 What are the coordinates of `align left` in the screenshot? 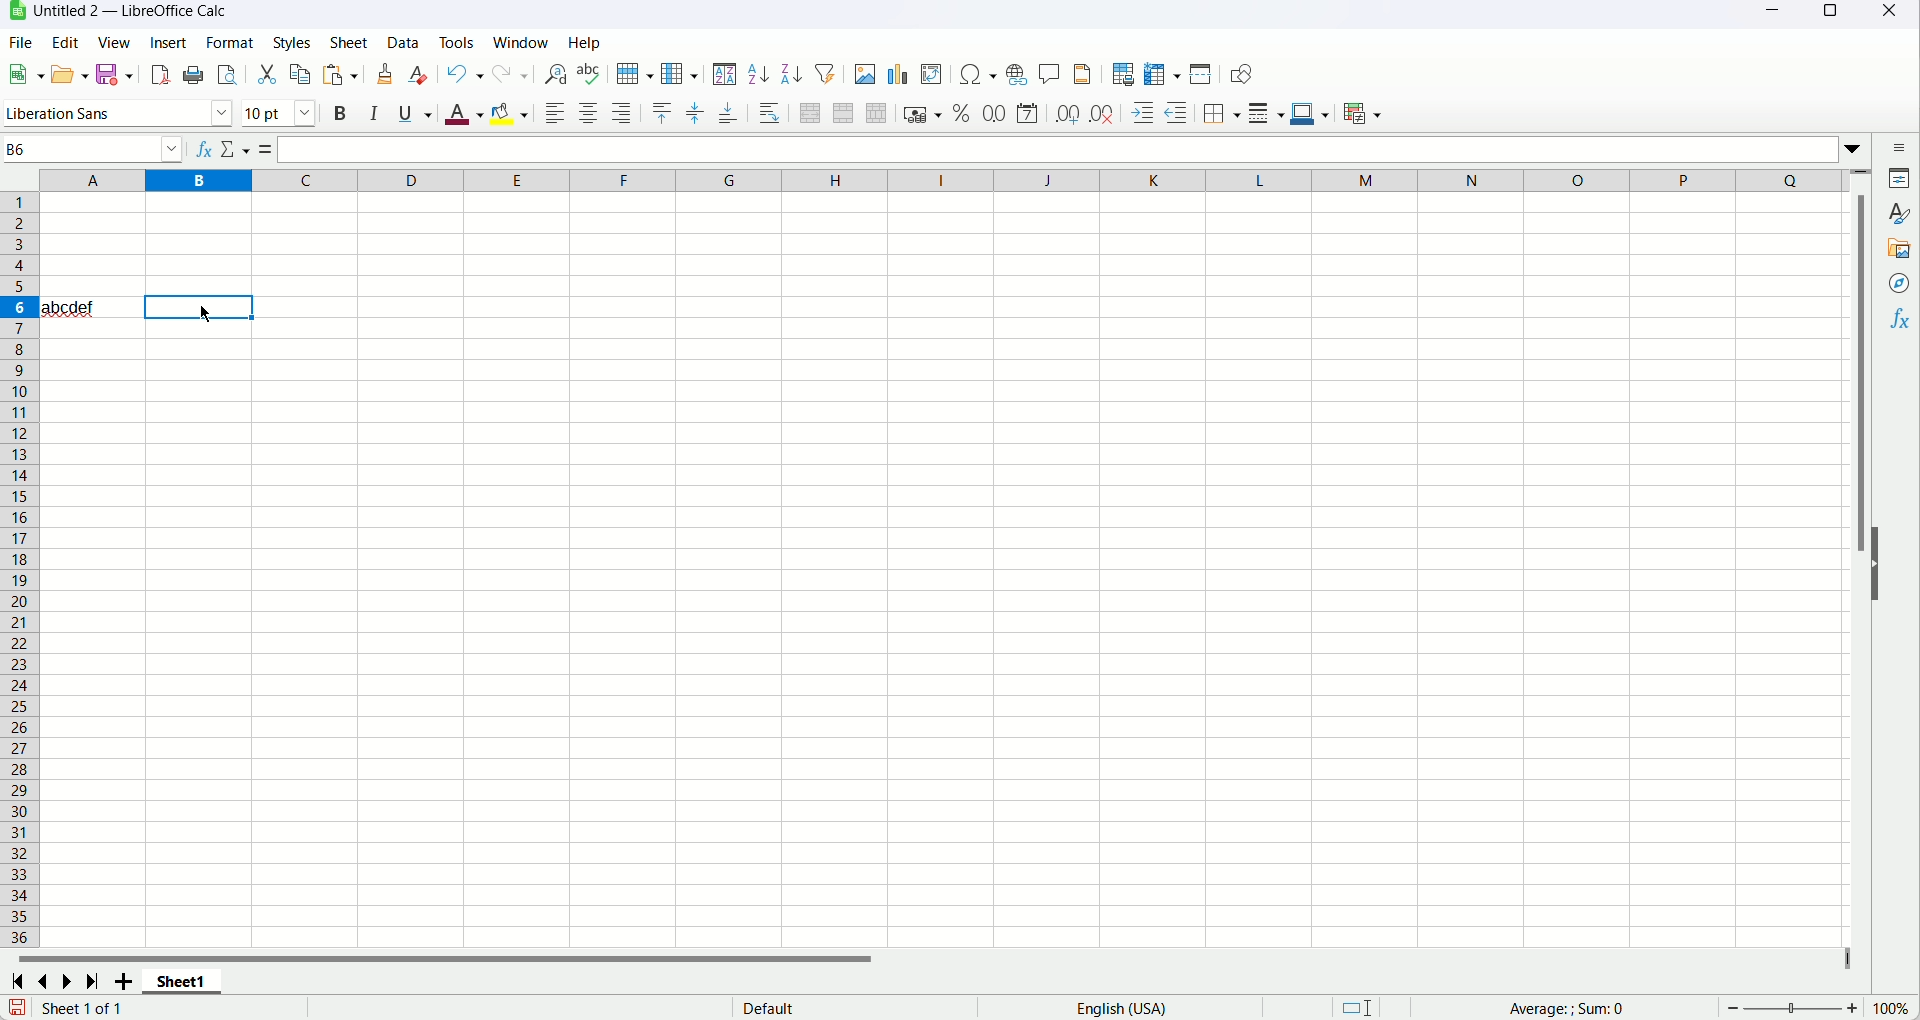 It's located at (554, 112).